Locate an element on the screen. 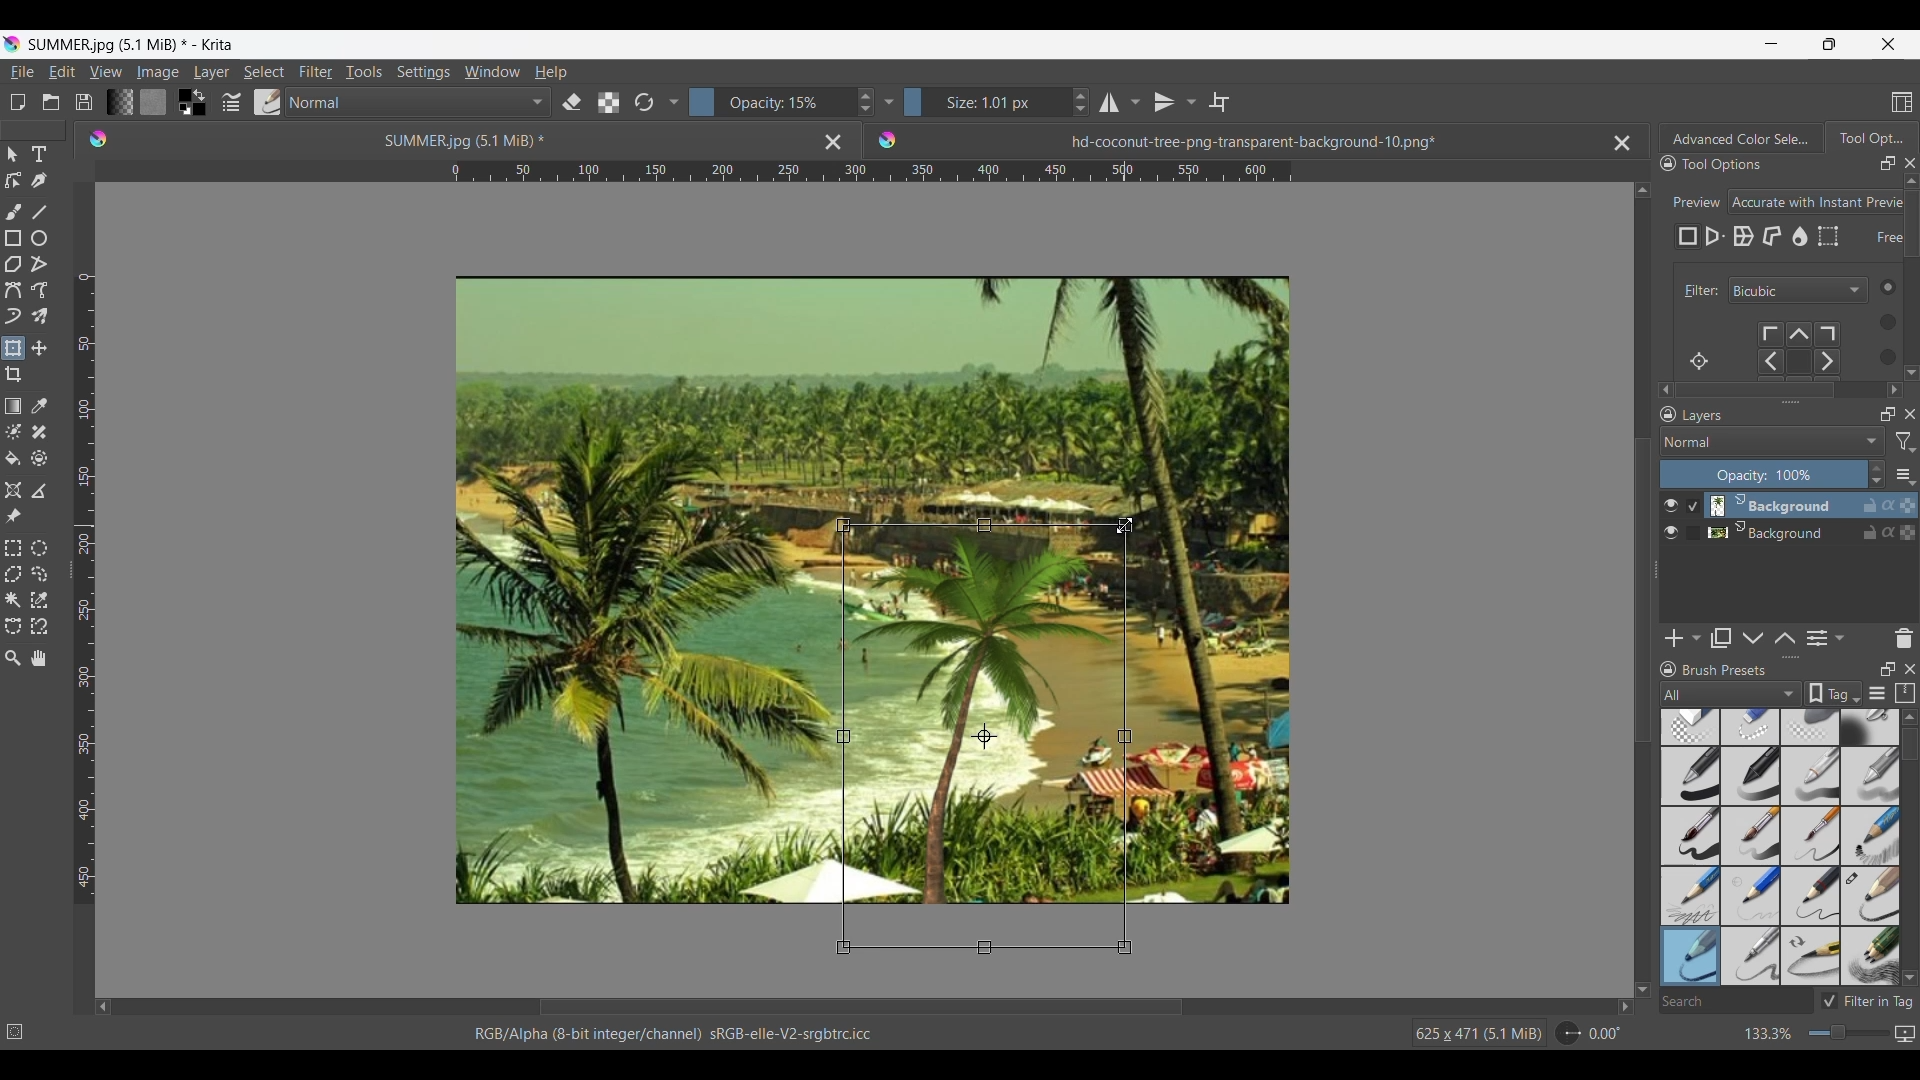  Preserve alpha is located at coordinates (608, 103).